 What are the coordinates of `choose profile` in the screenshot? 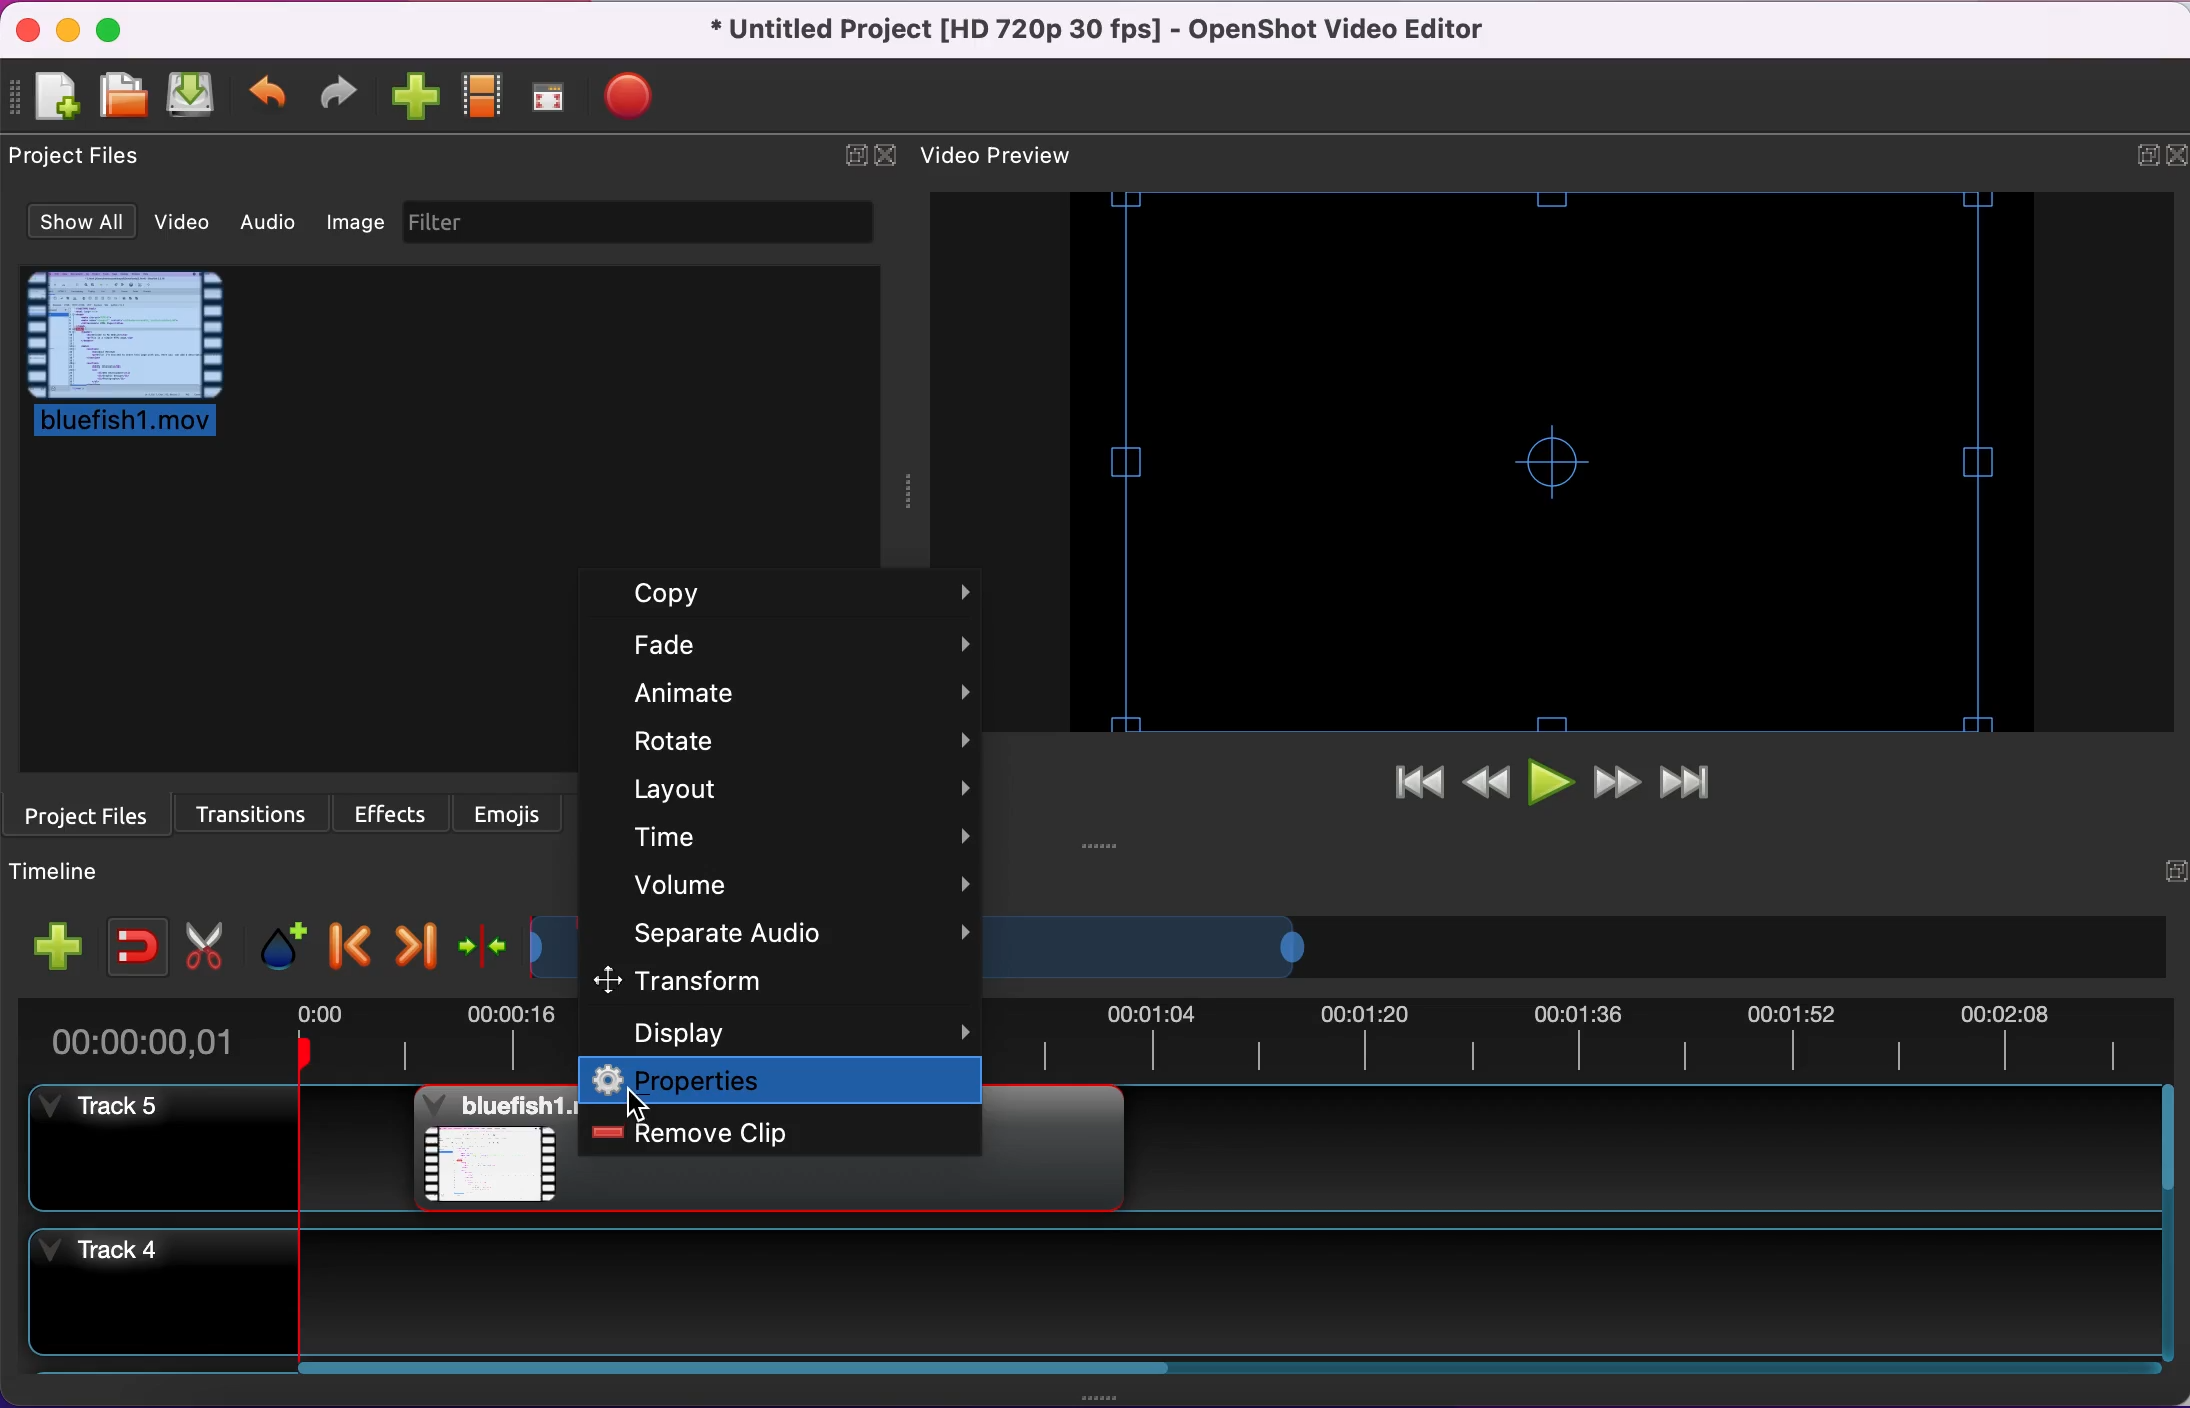 It's located at (491, 96).